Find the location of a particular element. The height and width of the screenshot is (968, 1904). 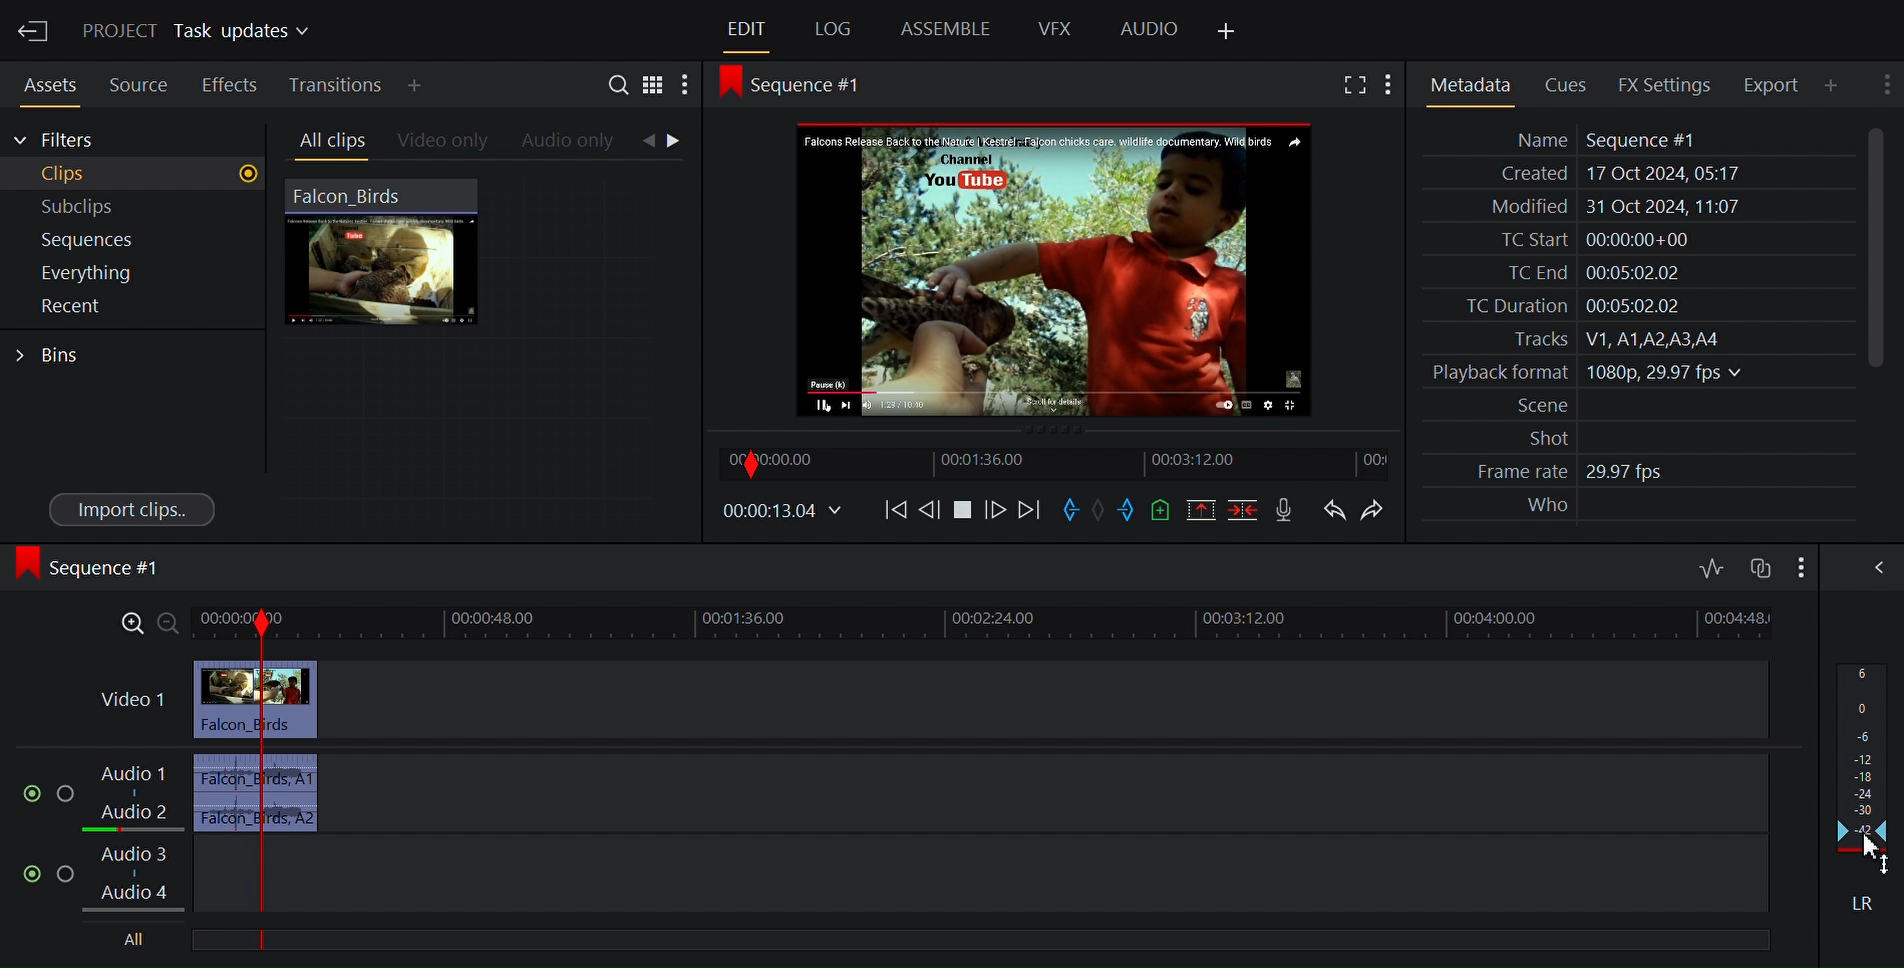

Sequences is located at coordinates (124, 239).